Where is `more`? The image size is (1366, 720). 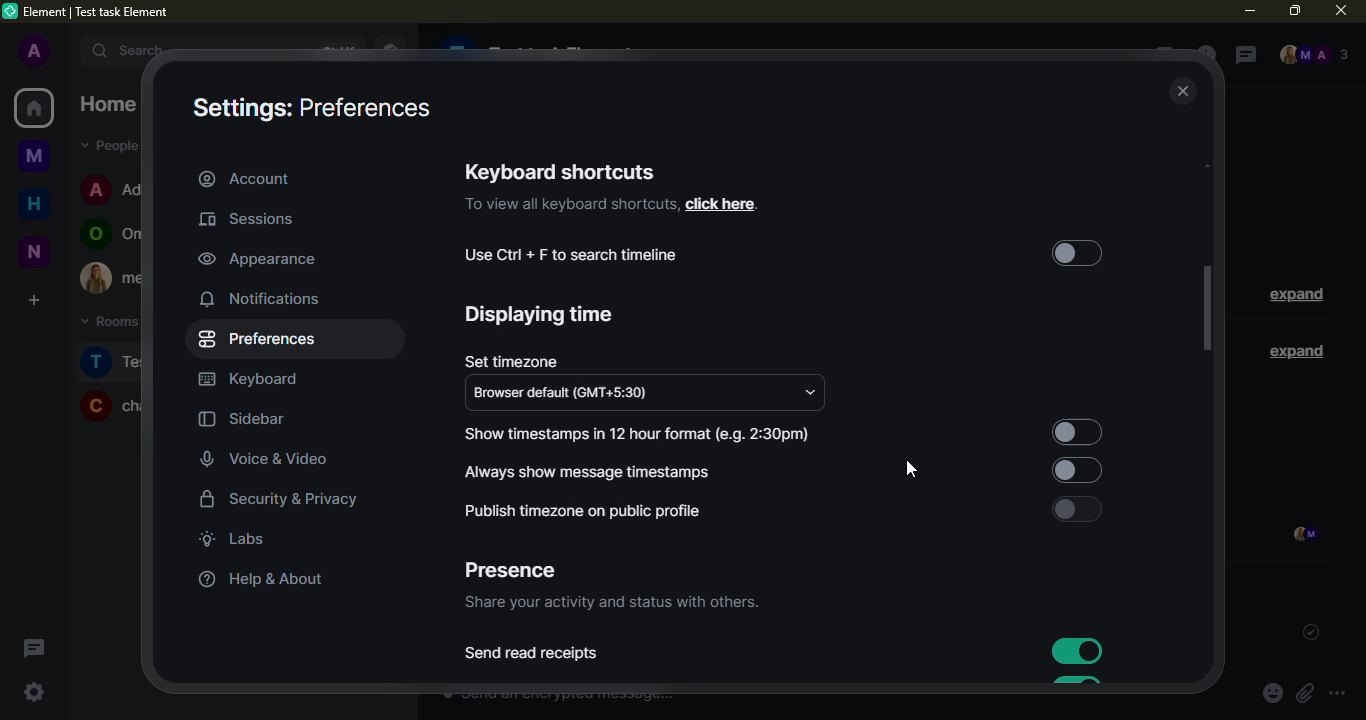 more is located at coordinates (1337, 694).